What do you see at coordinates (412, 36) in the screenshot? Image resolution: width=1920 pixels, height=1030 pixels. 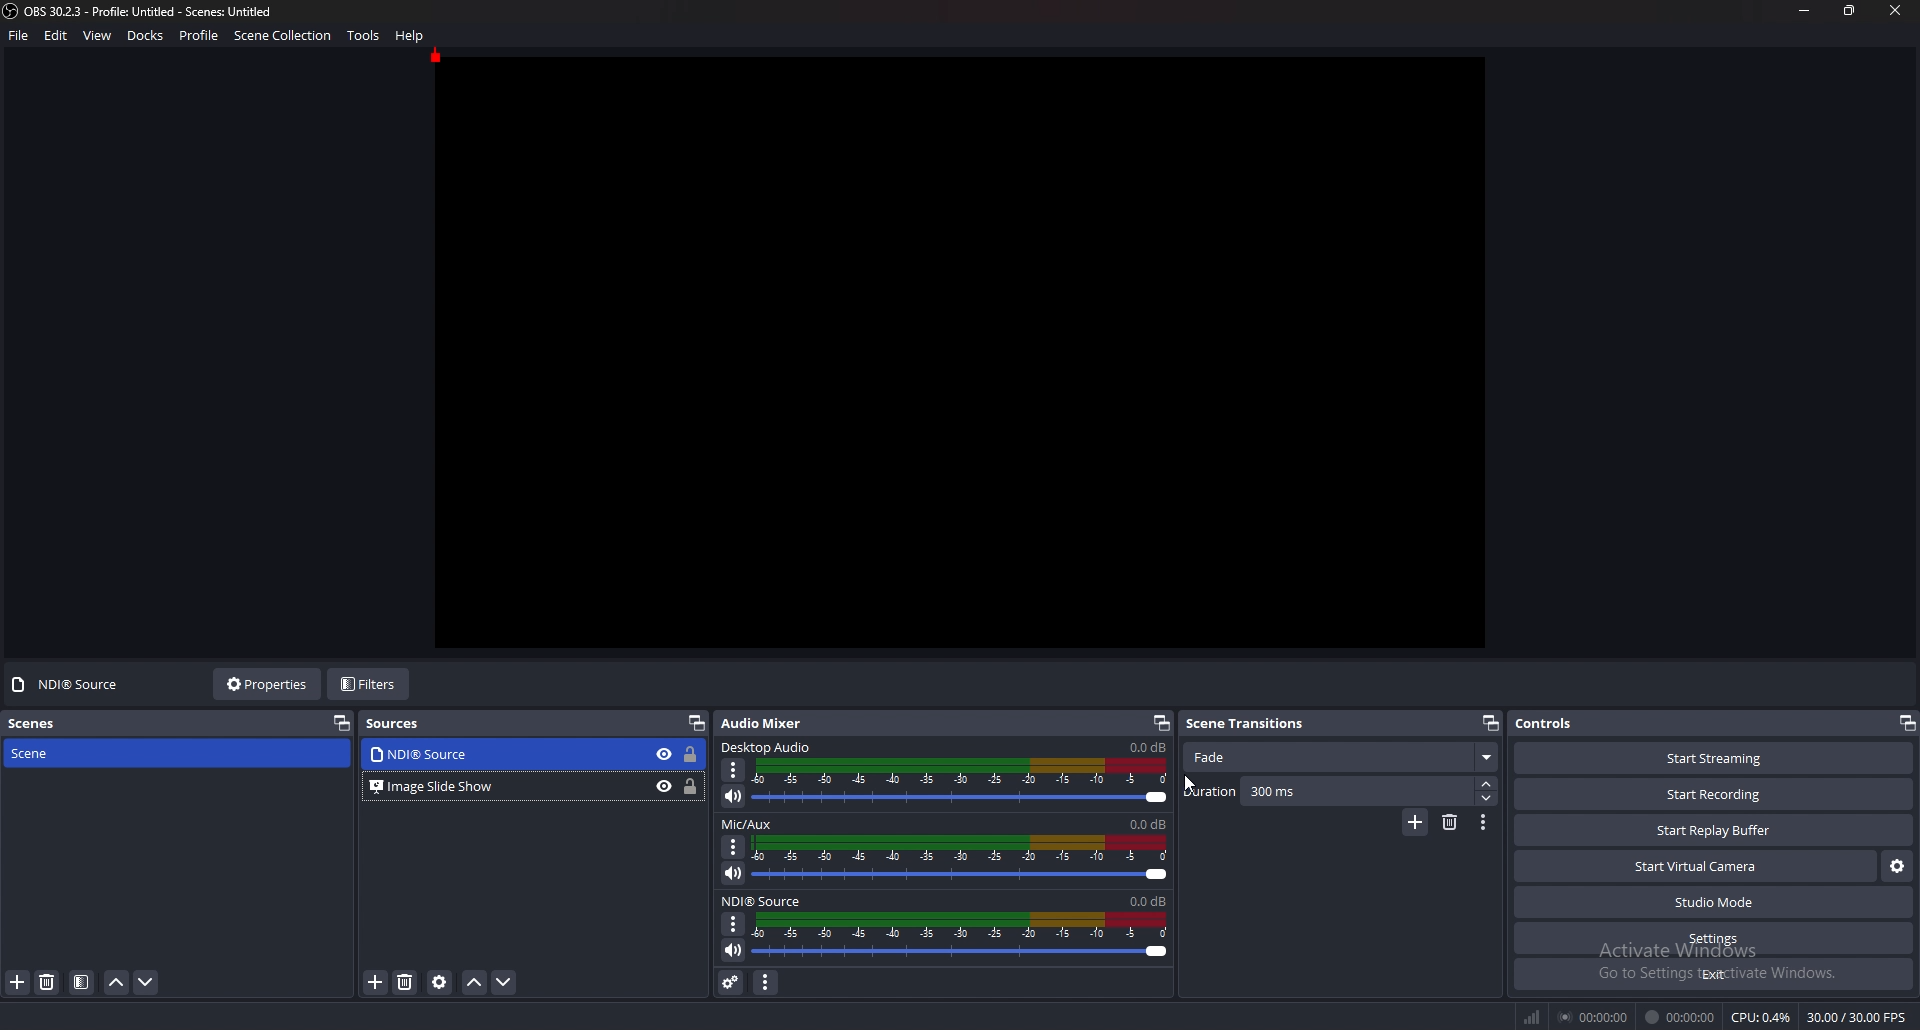 I see `help` at bounding box center [412, 36].